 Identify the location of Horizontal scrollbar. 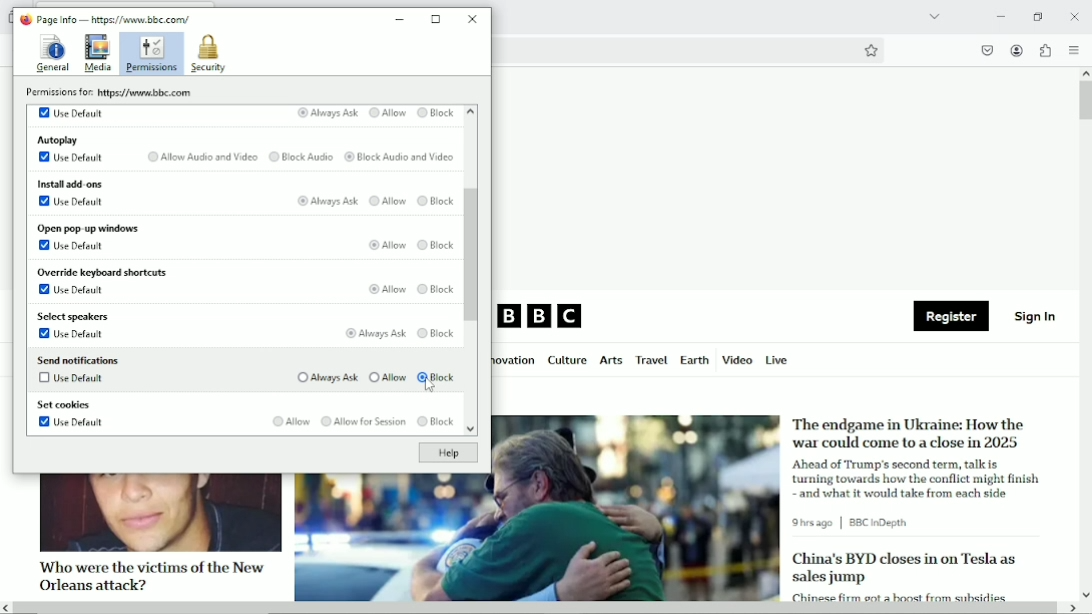
(537, 609).